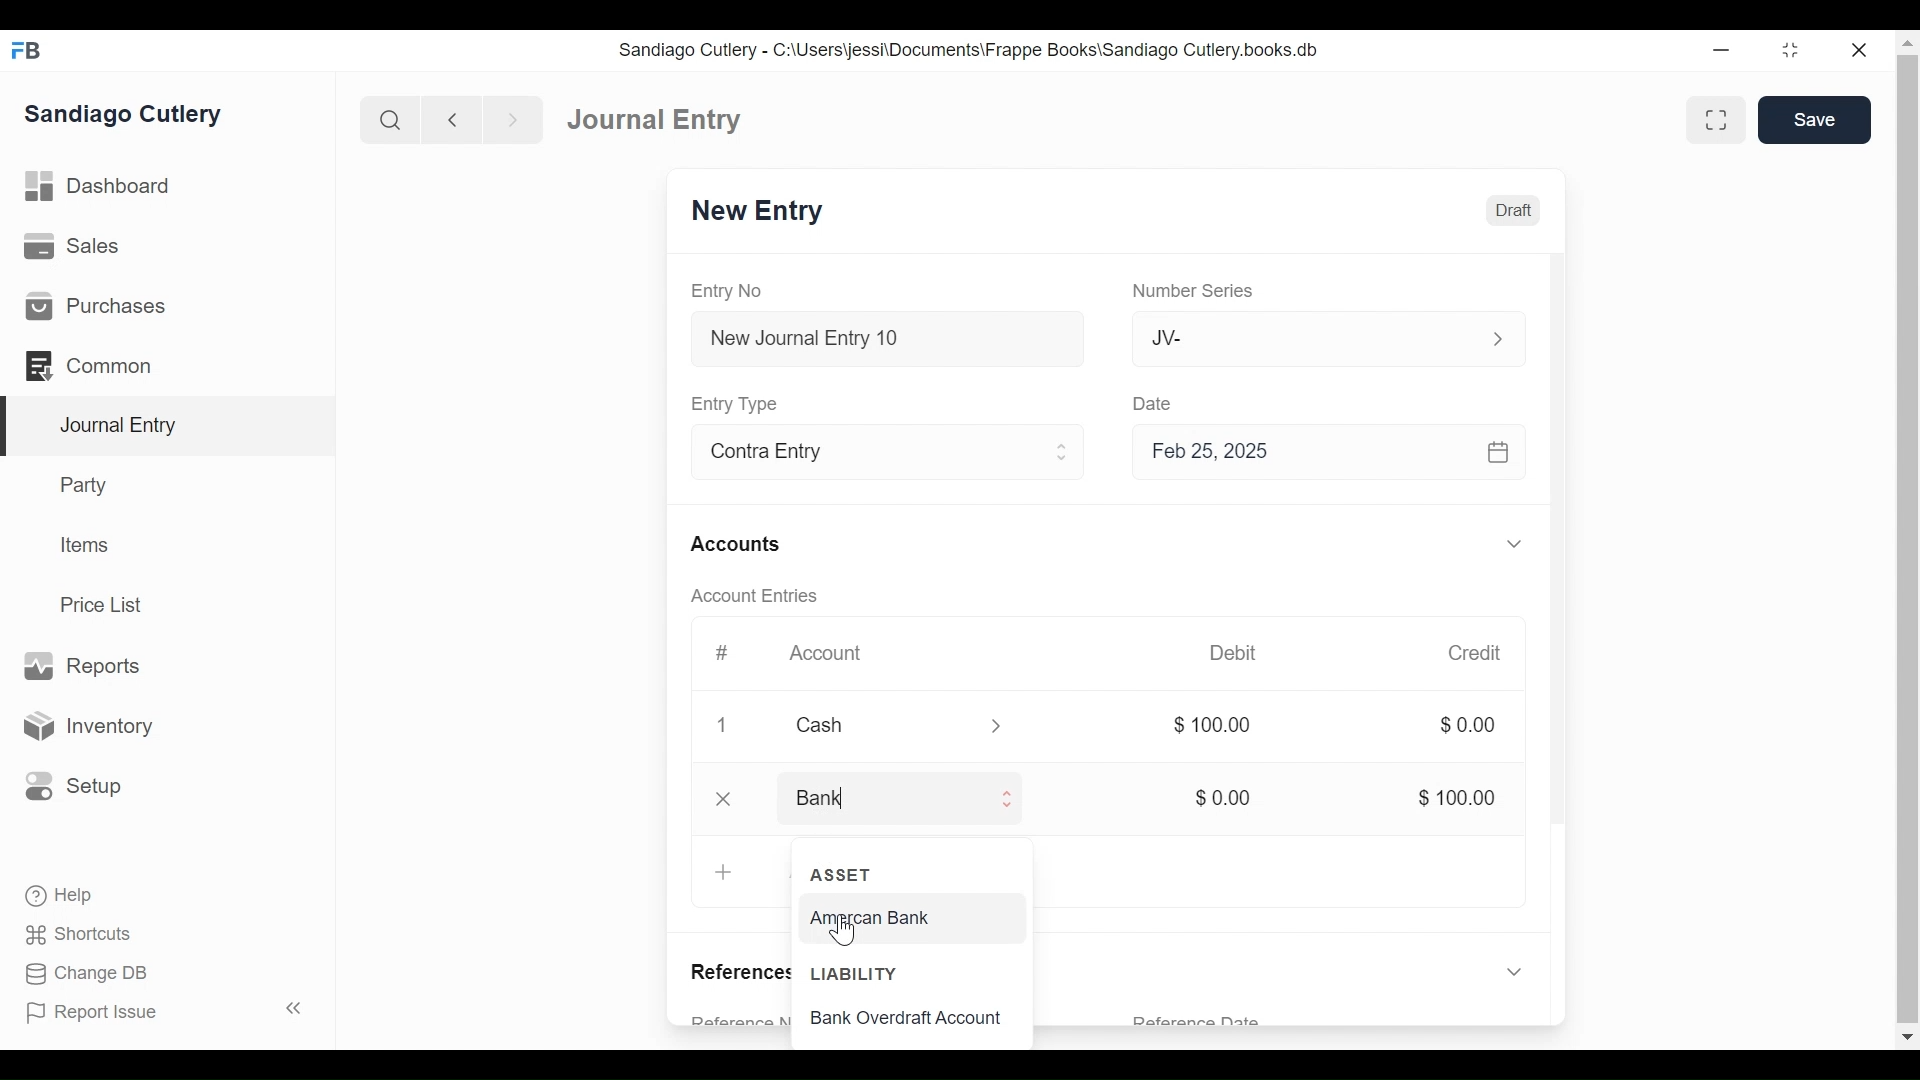 The height and width of the screenshot is (1080, 1920). I want to click on Frappe Books Desktop icon, so click(25, 50).